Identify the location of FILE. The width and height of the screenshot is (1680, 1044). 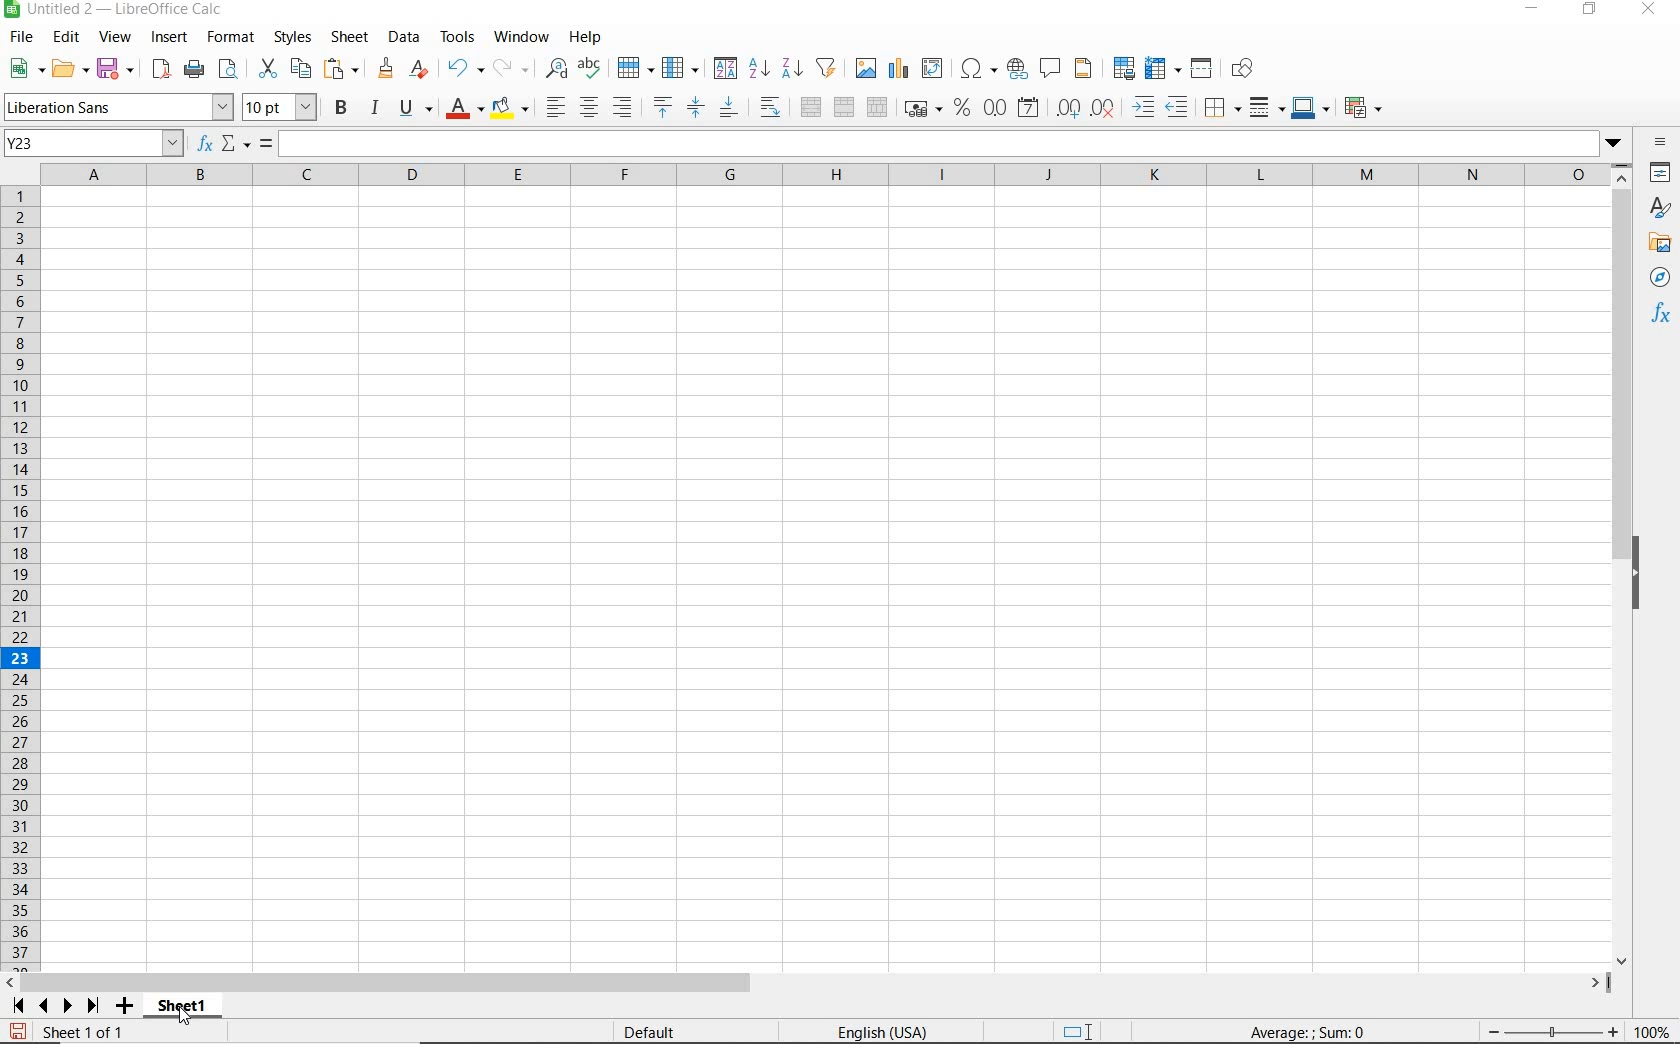
(19, 37).